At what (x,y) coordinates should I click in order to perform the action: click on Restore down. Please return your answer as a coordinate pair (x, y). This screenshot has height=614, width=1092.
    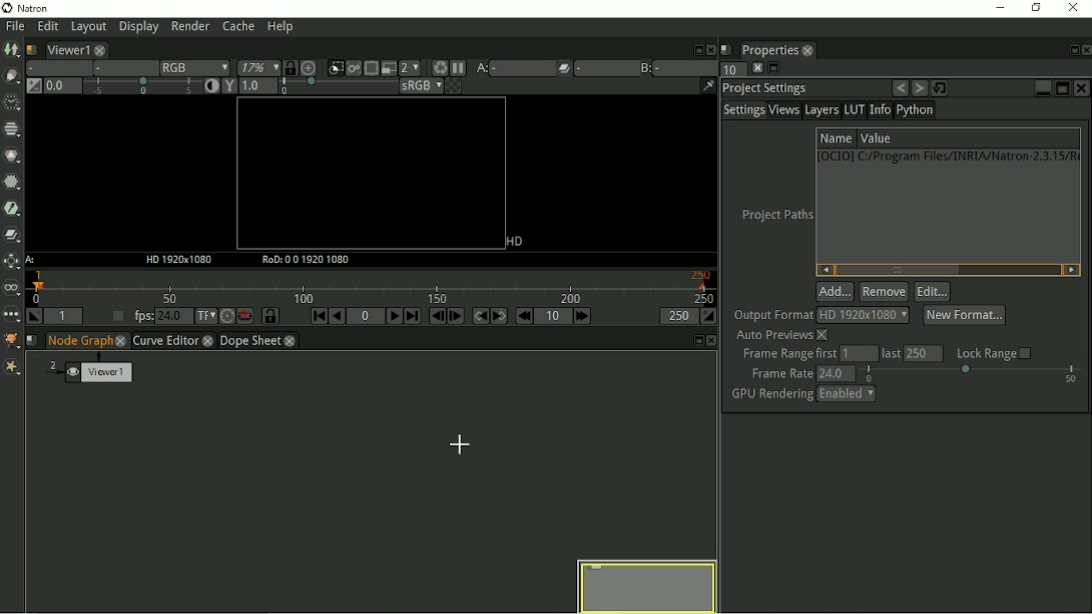
    Looking at the image, I should click on (1033, 8).